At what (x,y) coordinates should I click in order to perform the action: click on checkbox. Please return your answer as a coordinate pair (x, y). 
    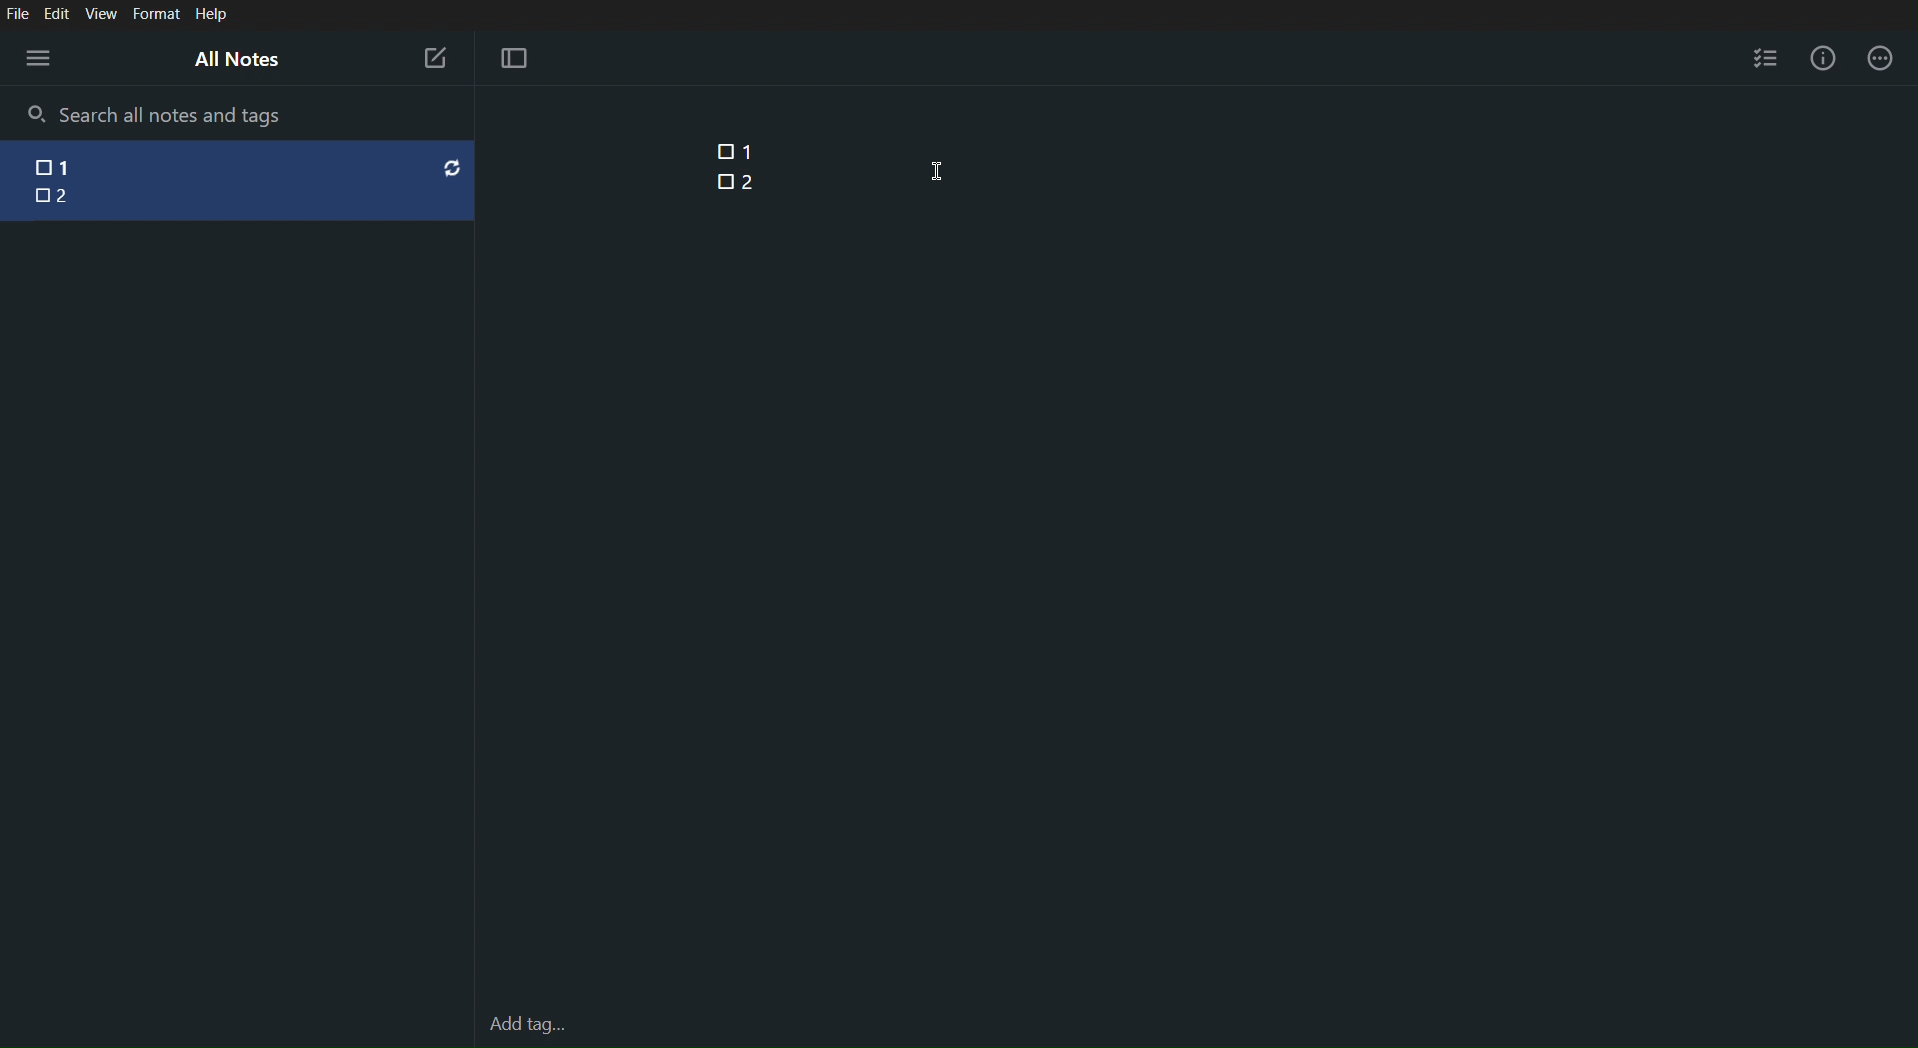
    Looking at the image, I should click on (39, 197).